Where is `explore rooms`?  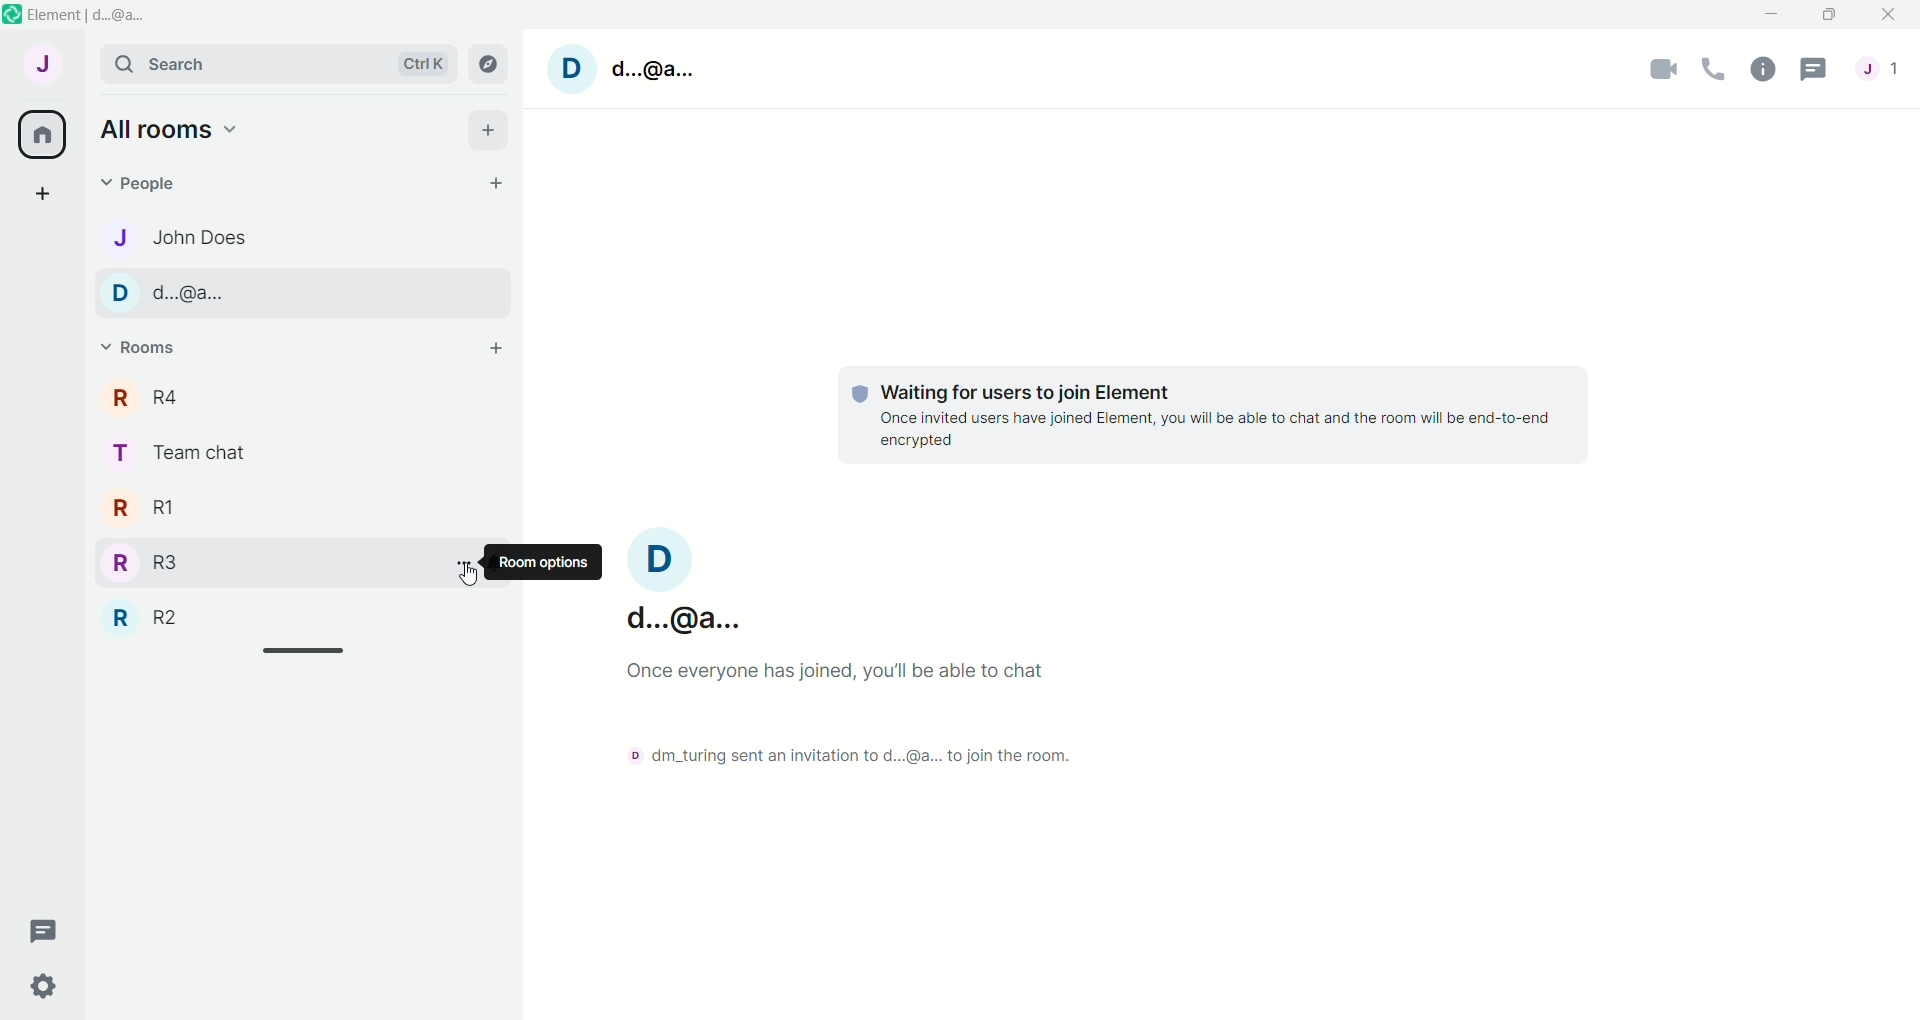 explore rooms is located at coordinates (489, 67).